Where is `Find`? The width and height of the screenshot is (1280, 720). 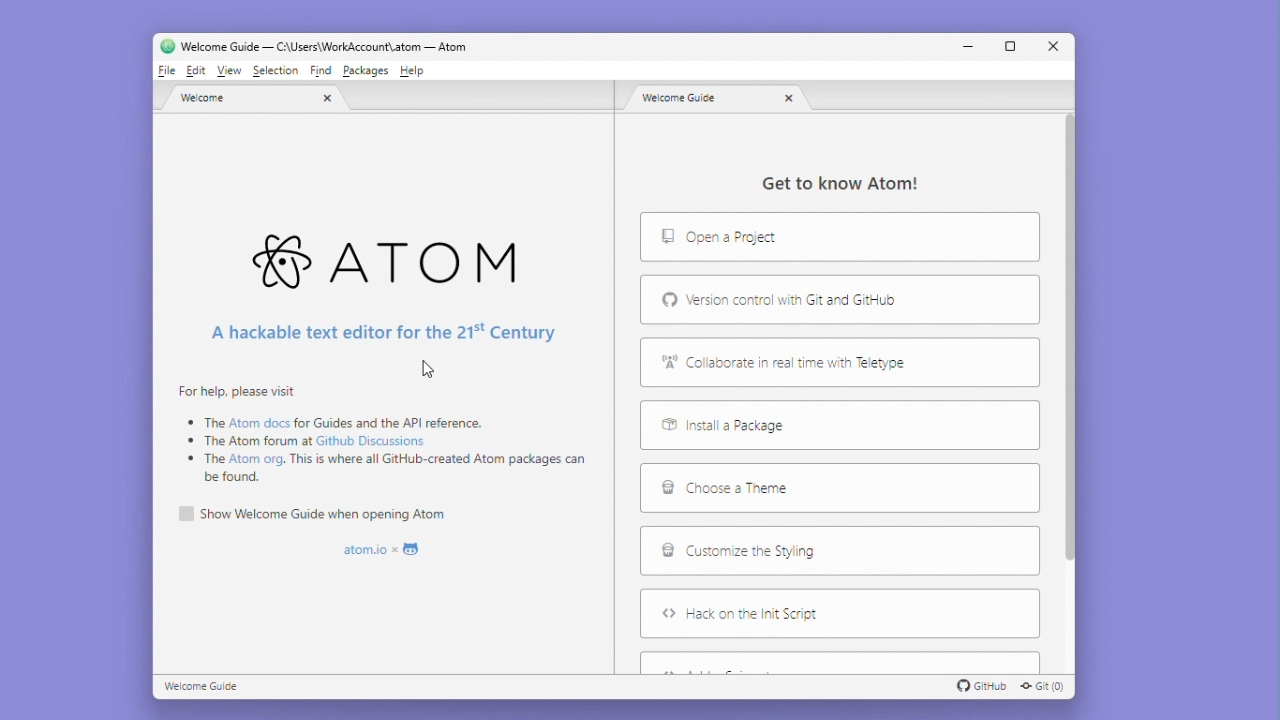 Find is located at coordinates (322, 71).